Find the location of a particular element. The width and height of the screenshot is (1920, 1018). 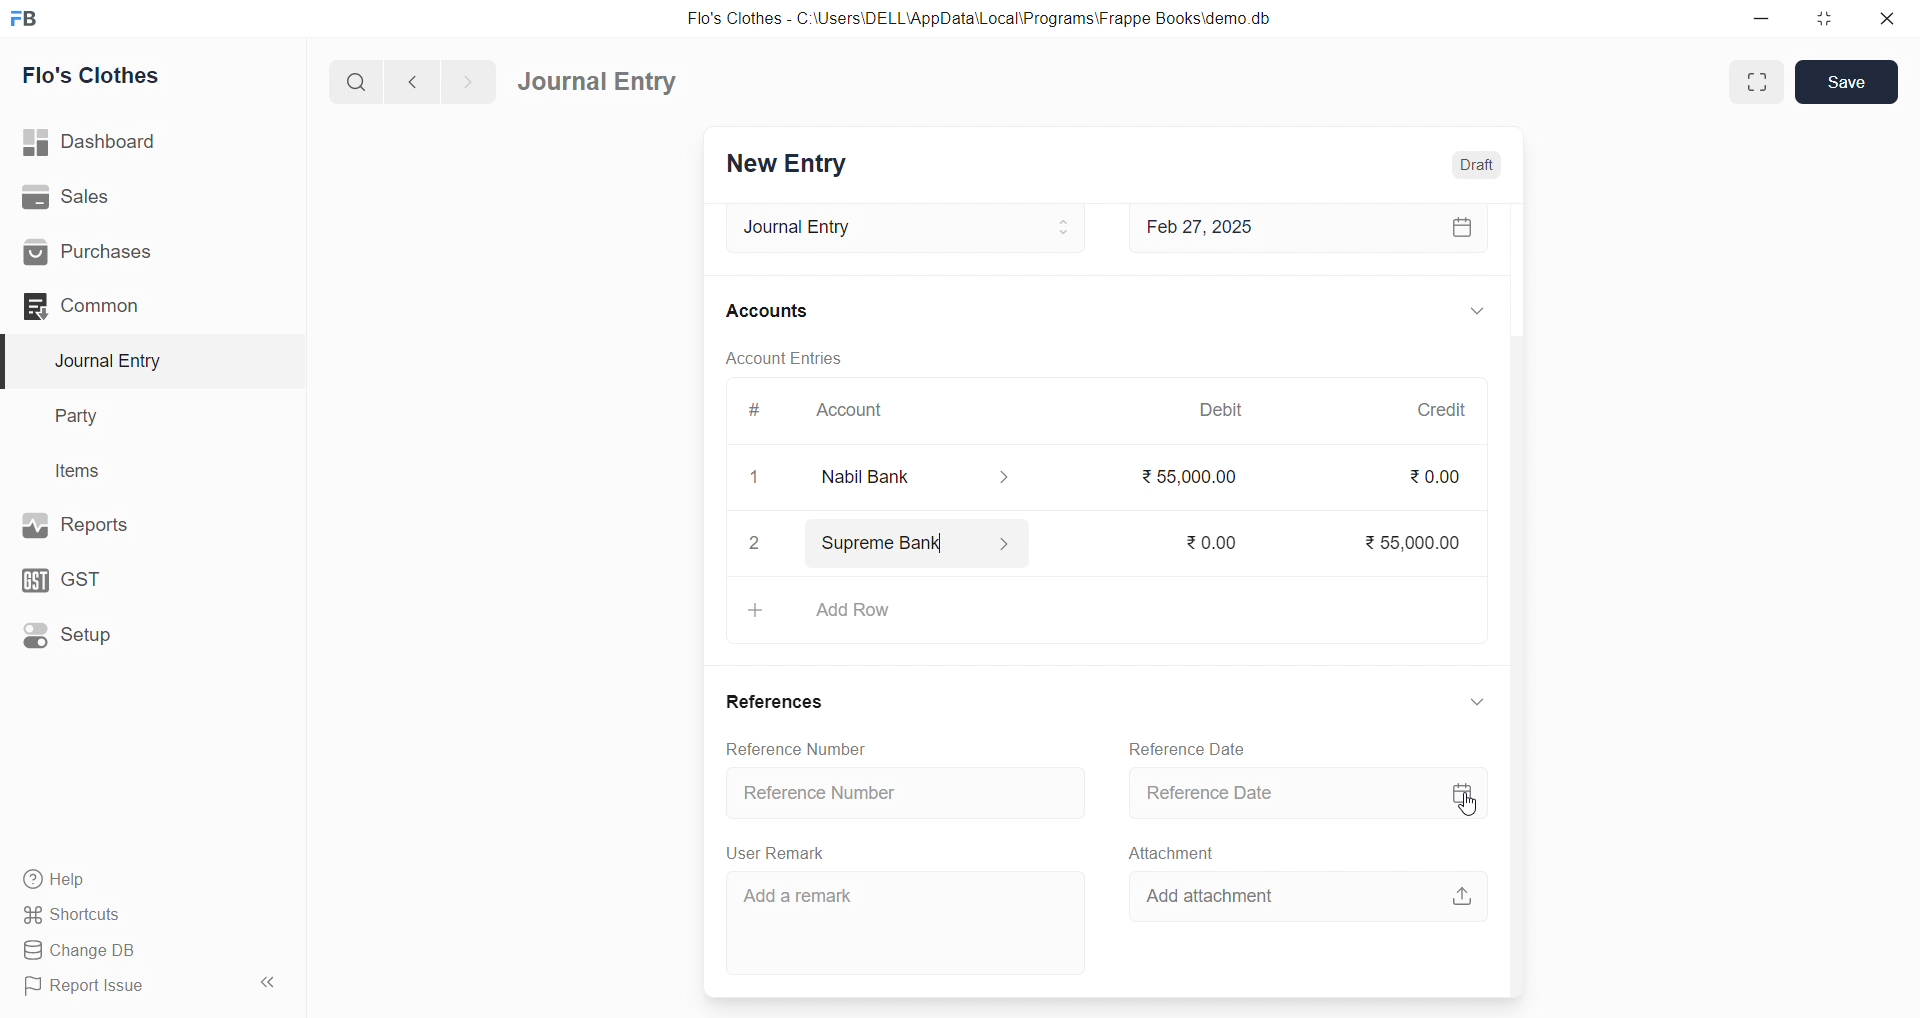

close is located at coordinates (1889, 18).